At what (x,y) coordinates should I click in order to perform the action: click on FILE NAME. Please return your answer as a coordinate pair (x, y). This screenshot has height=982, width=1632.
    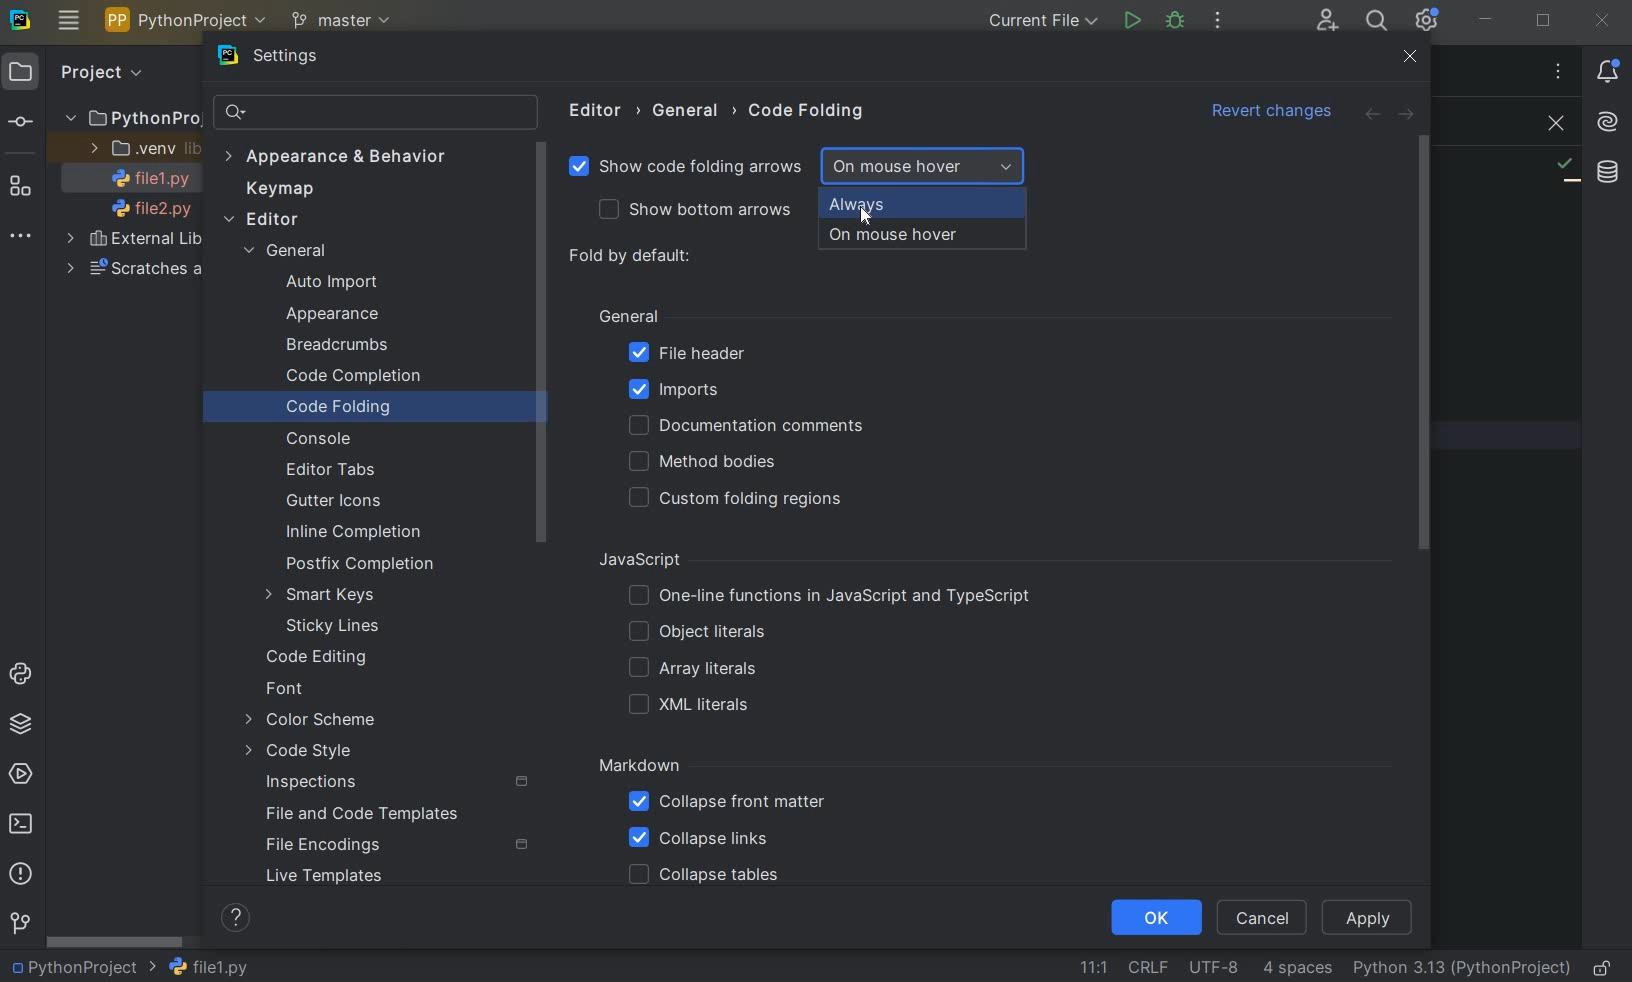
    Looking at the image, I should click on (208, 967).